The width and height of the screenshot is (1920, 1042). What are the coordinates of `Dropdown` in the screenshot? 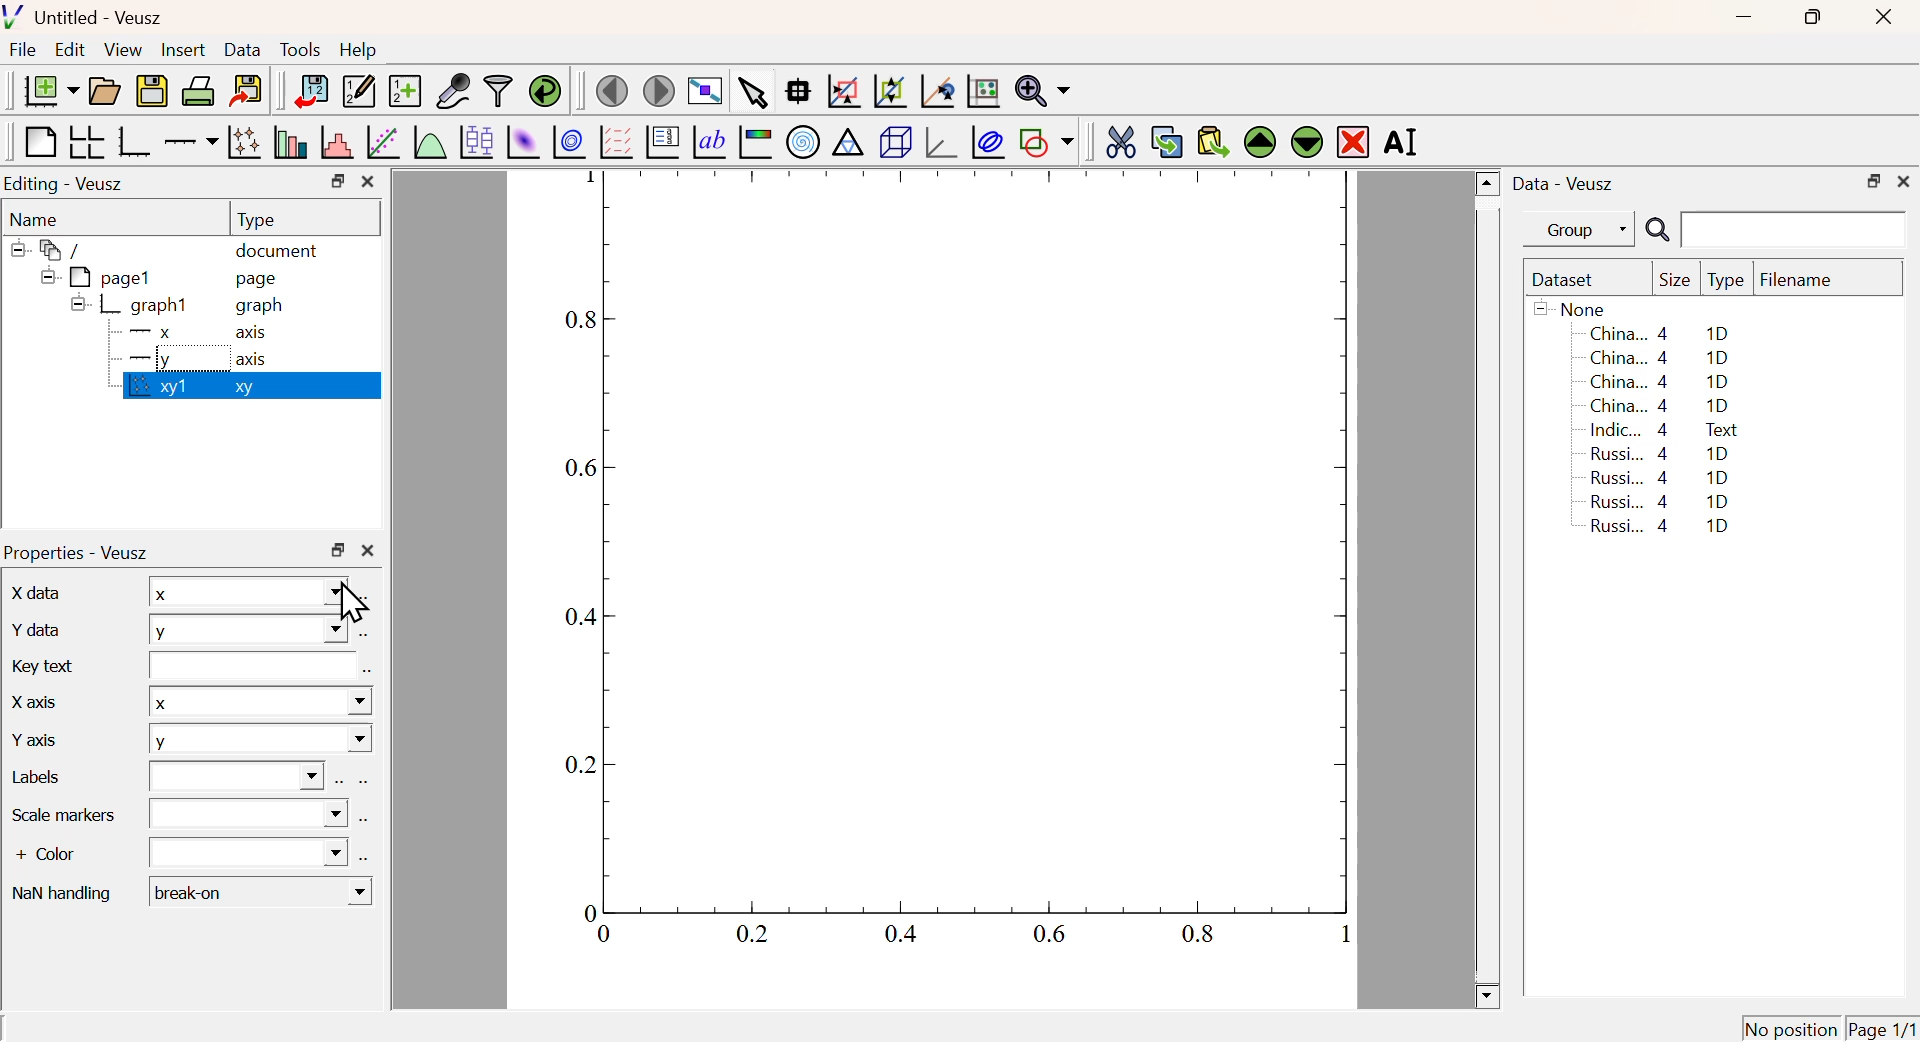 It's located at (250, 814).